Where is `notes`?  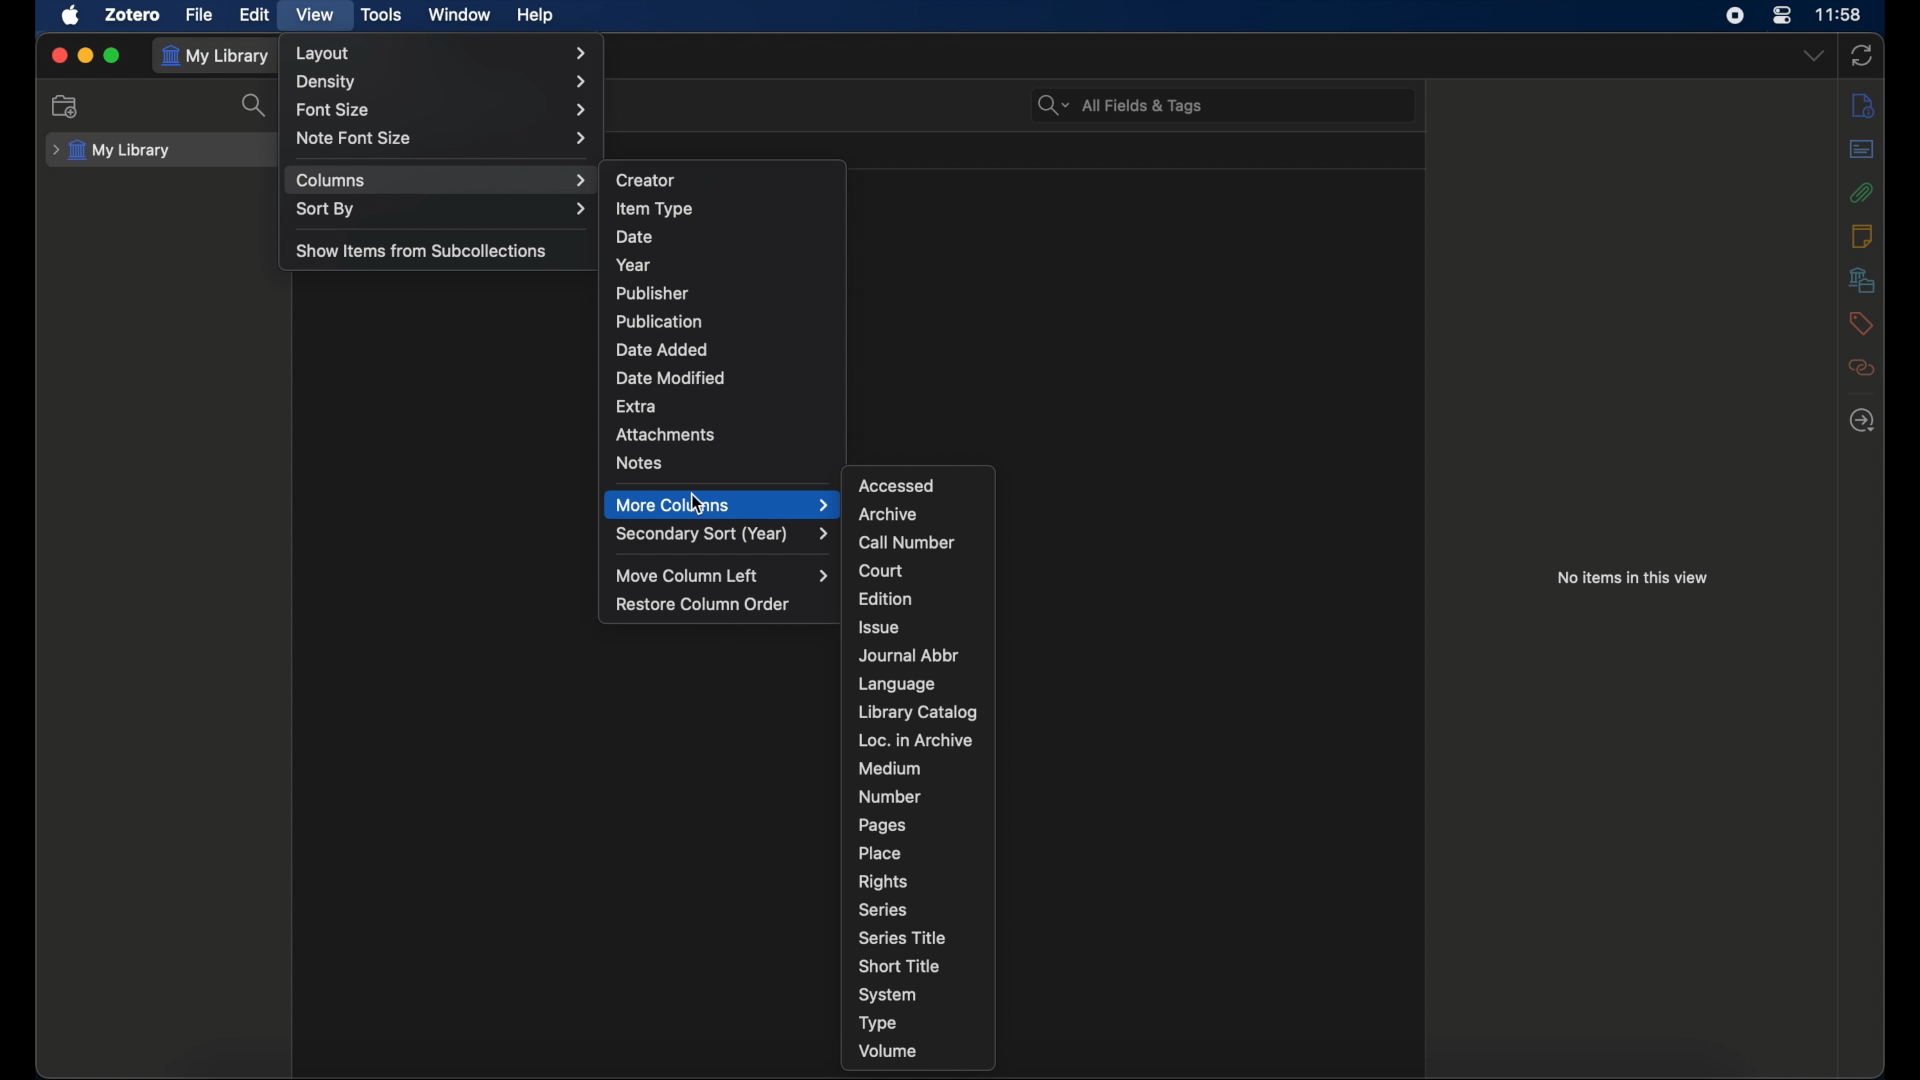 notes is located at coordinates (1861, 234).